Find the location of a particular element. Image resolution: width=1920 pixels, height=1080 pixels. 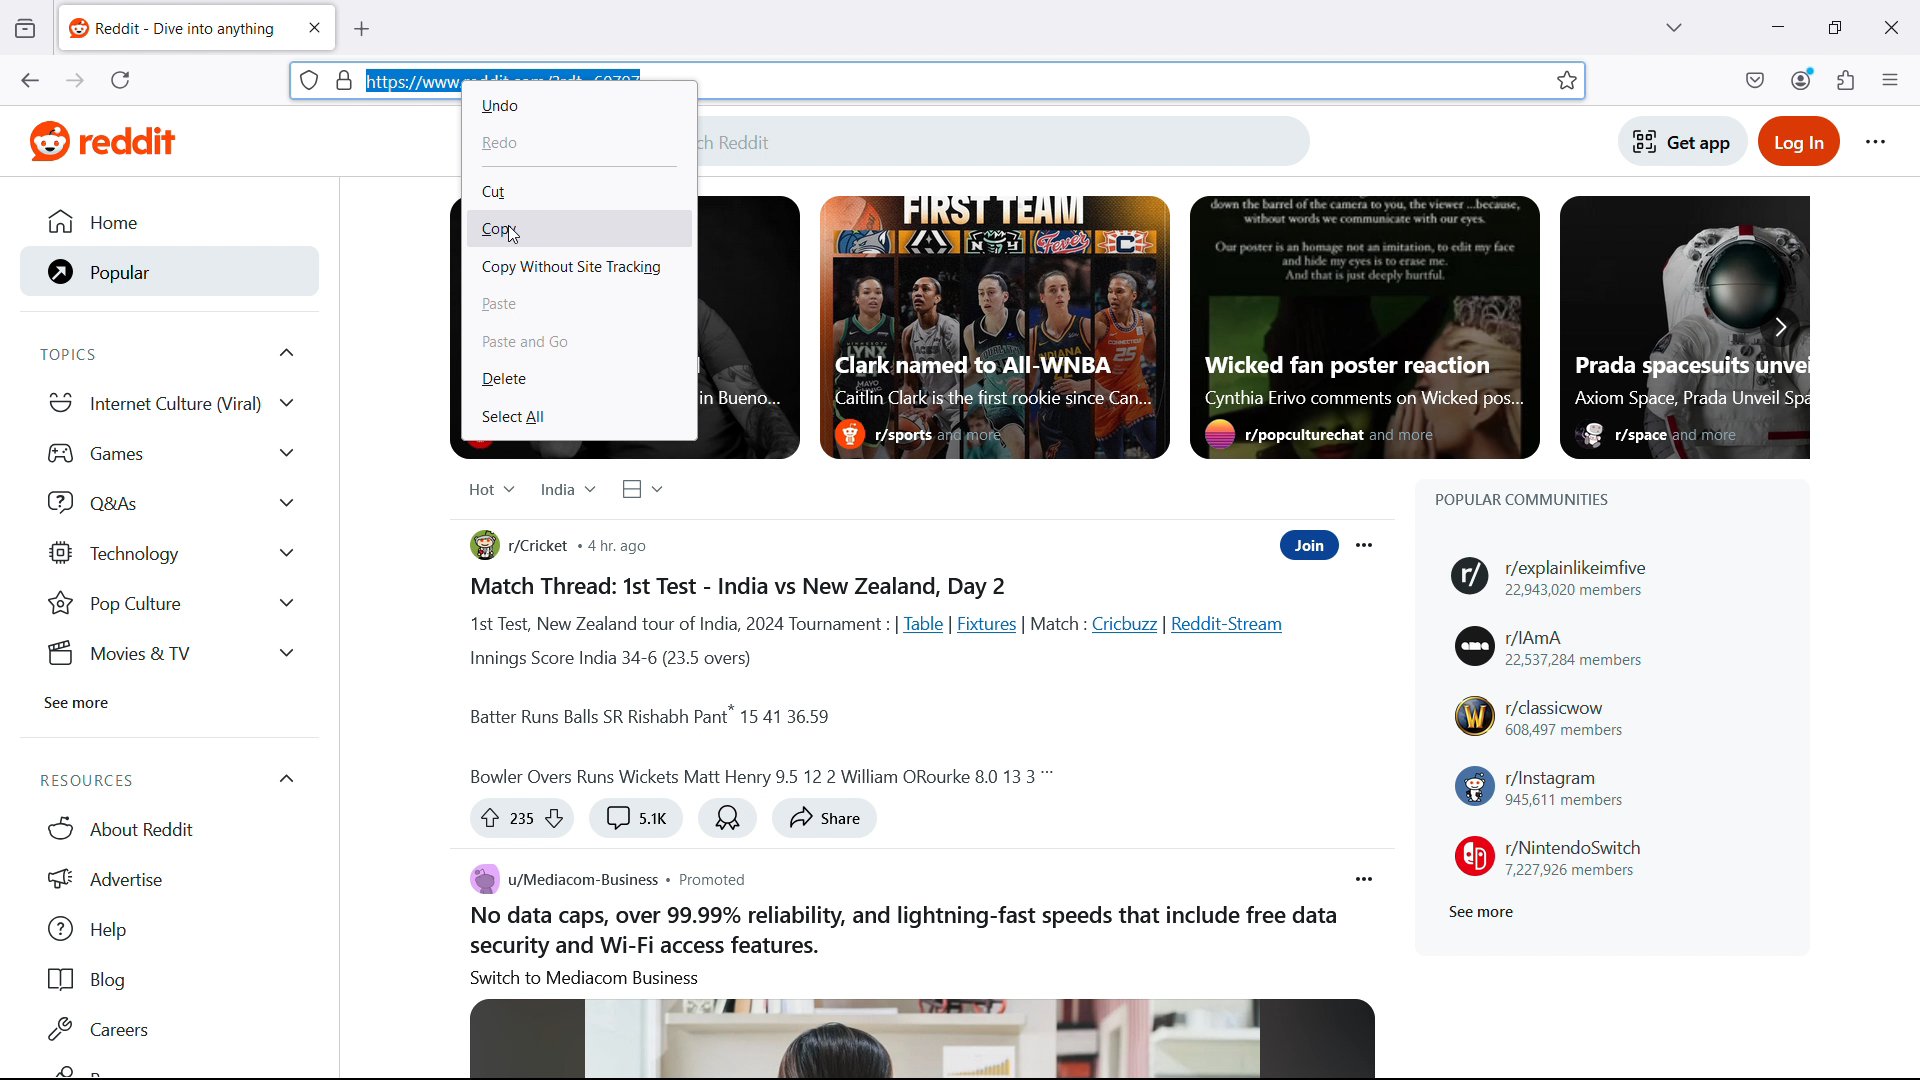

tab title is located at coordinates (173, 28).